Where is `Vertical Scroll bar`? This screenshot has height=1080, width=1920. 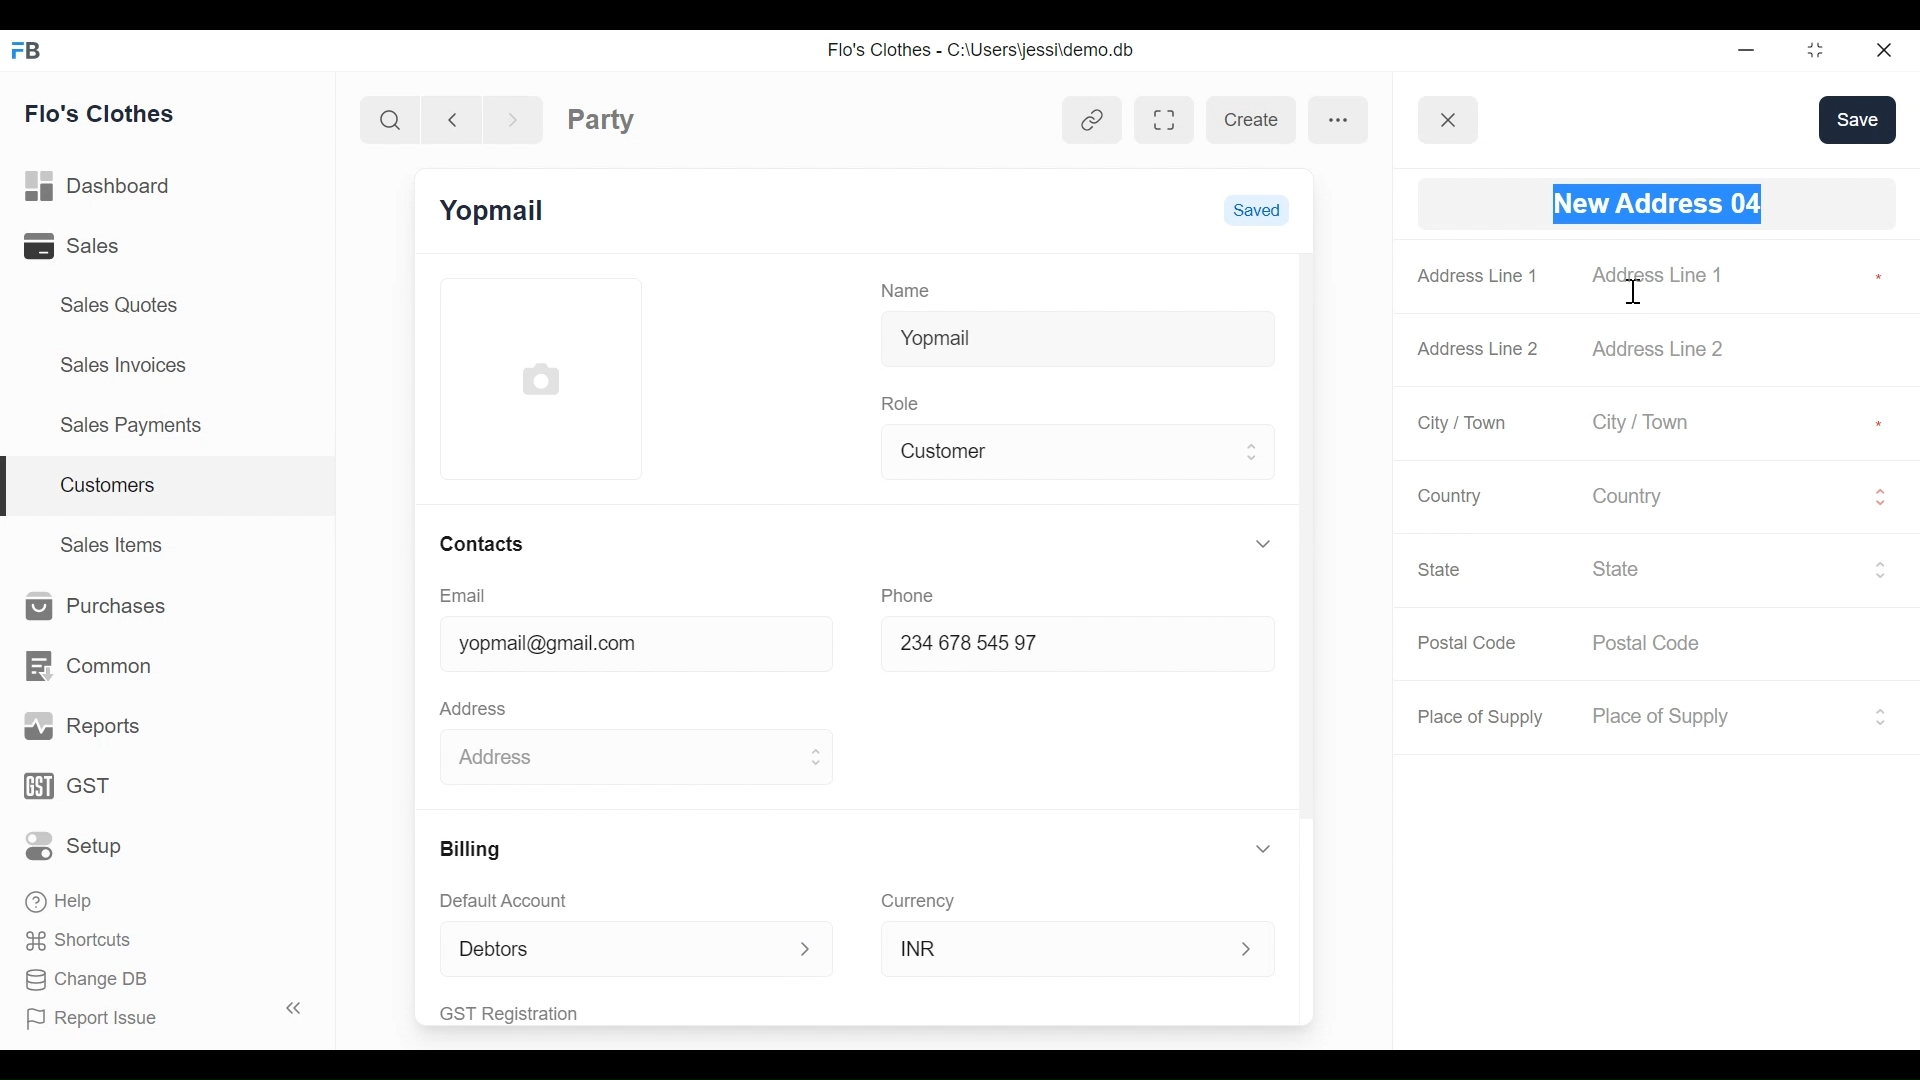 Vertical Scroll bar is located at coordinates (1306, 537).